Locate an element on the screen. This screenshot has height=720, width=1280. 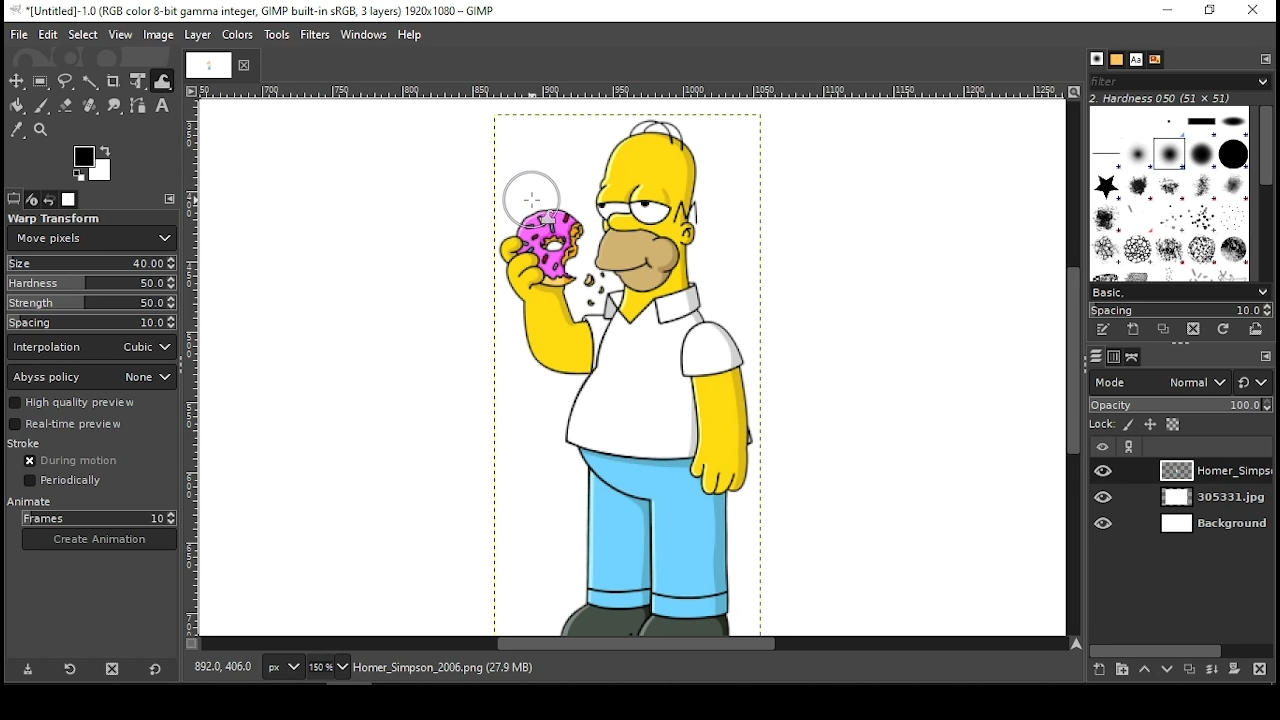
strength is located at coordinates (92, 303).